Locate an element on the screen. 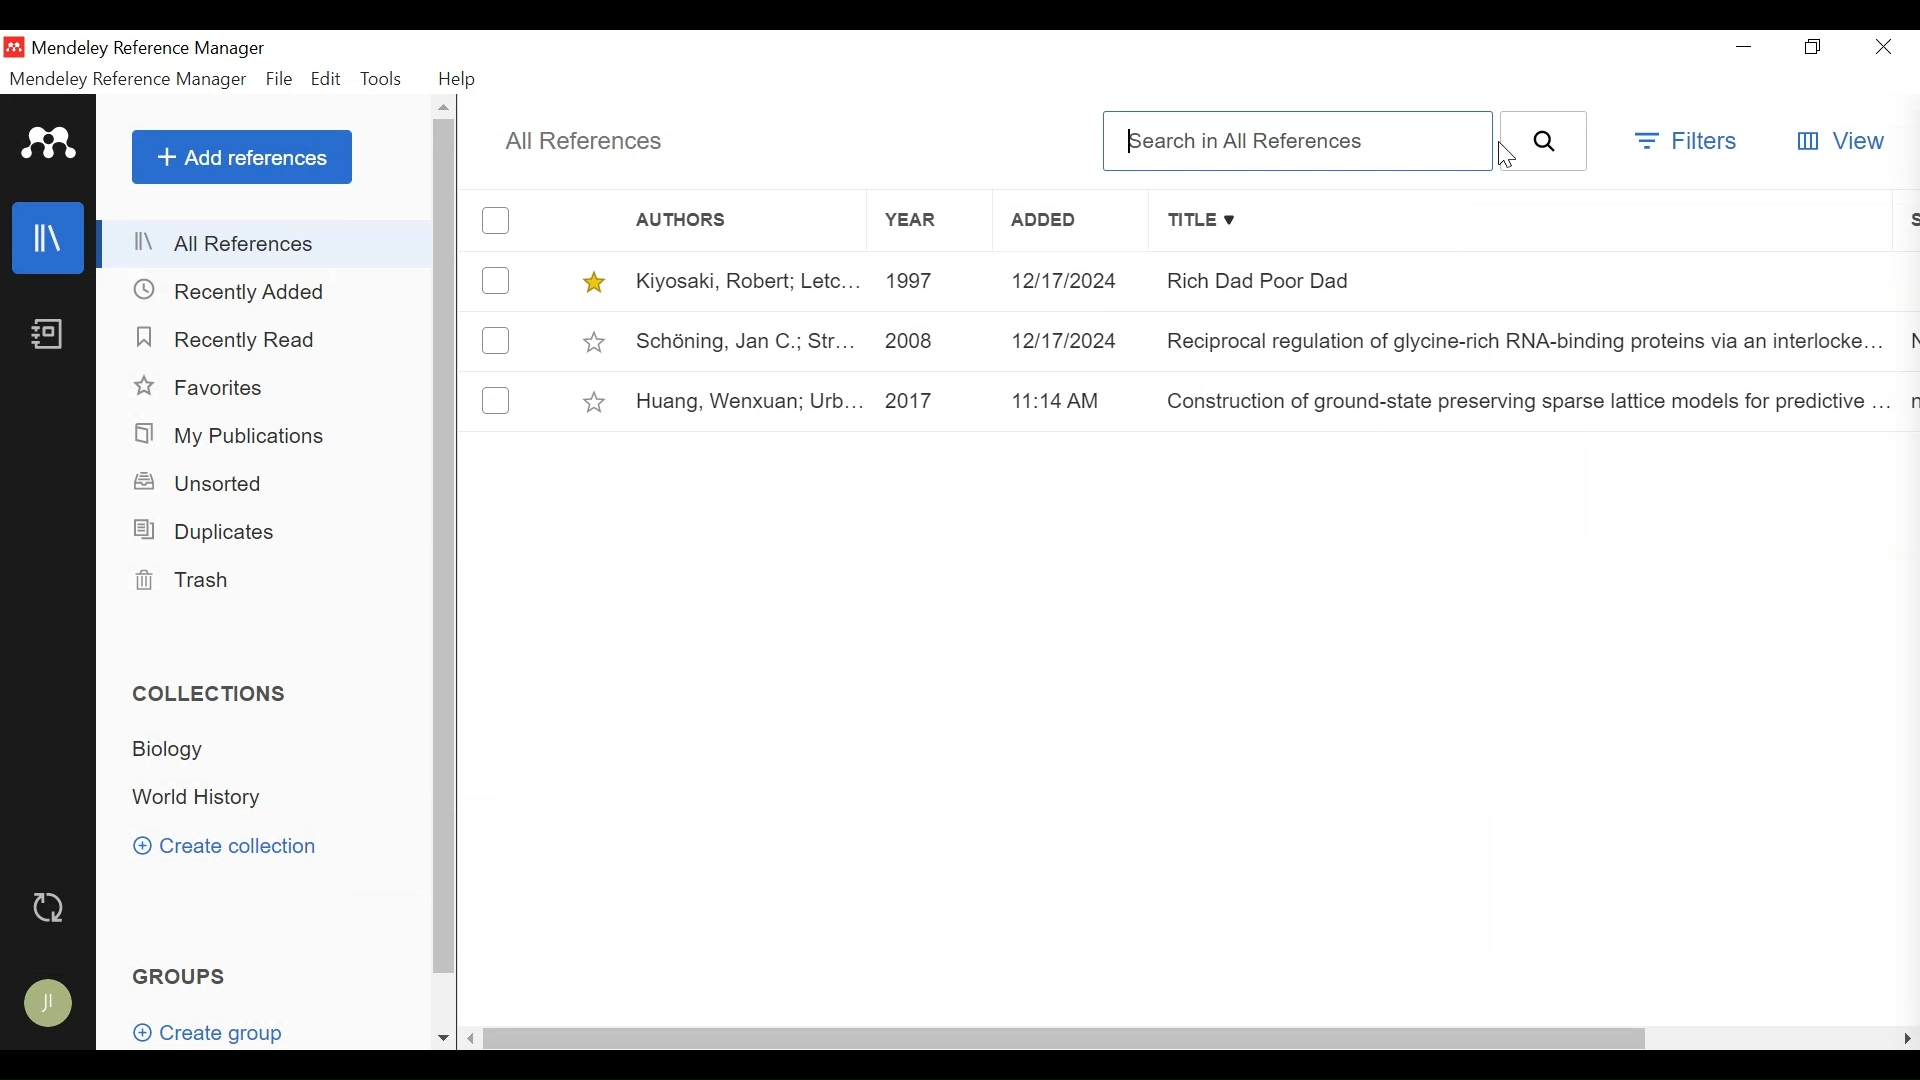 The width and height of the screenshot is (1920, 1080). Reciprocal regulation of glycine-rich RNA-binding proteins via interlocked.. is located at coordinates (1525, 338).